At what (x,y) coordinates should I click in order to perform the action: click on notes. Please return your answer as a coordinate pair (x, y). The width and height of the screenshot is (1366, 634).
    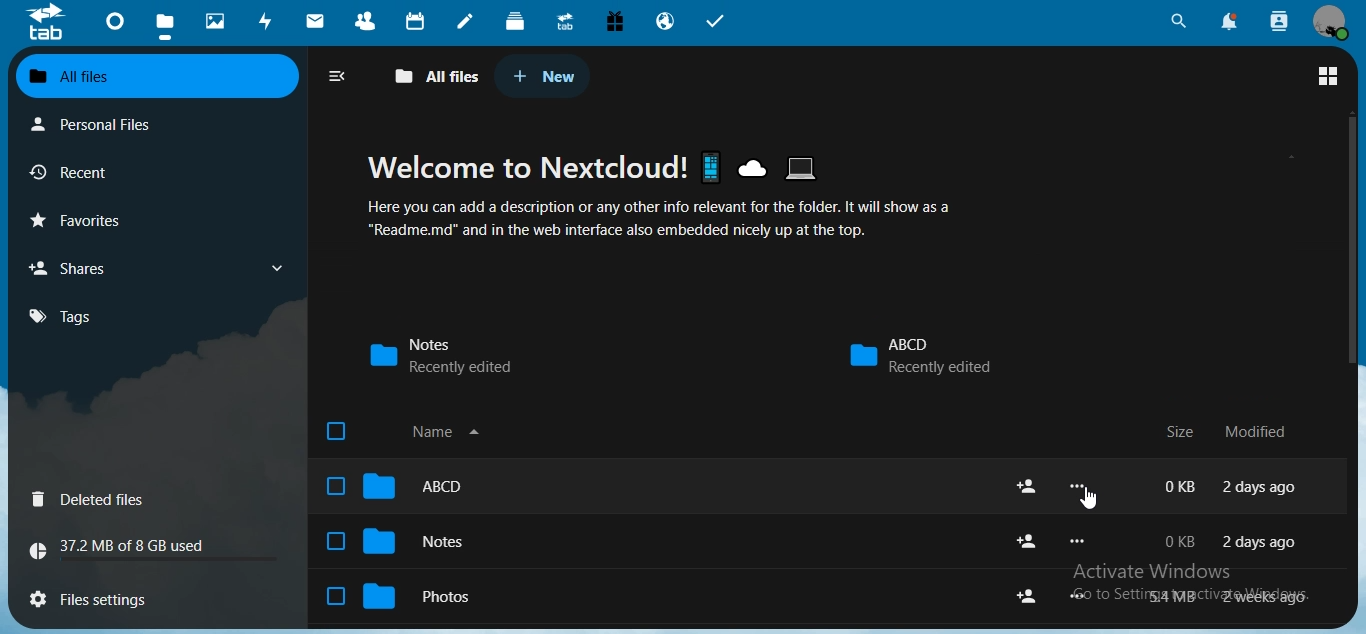
    Looking at the image, I should click on (400, 541).